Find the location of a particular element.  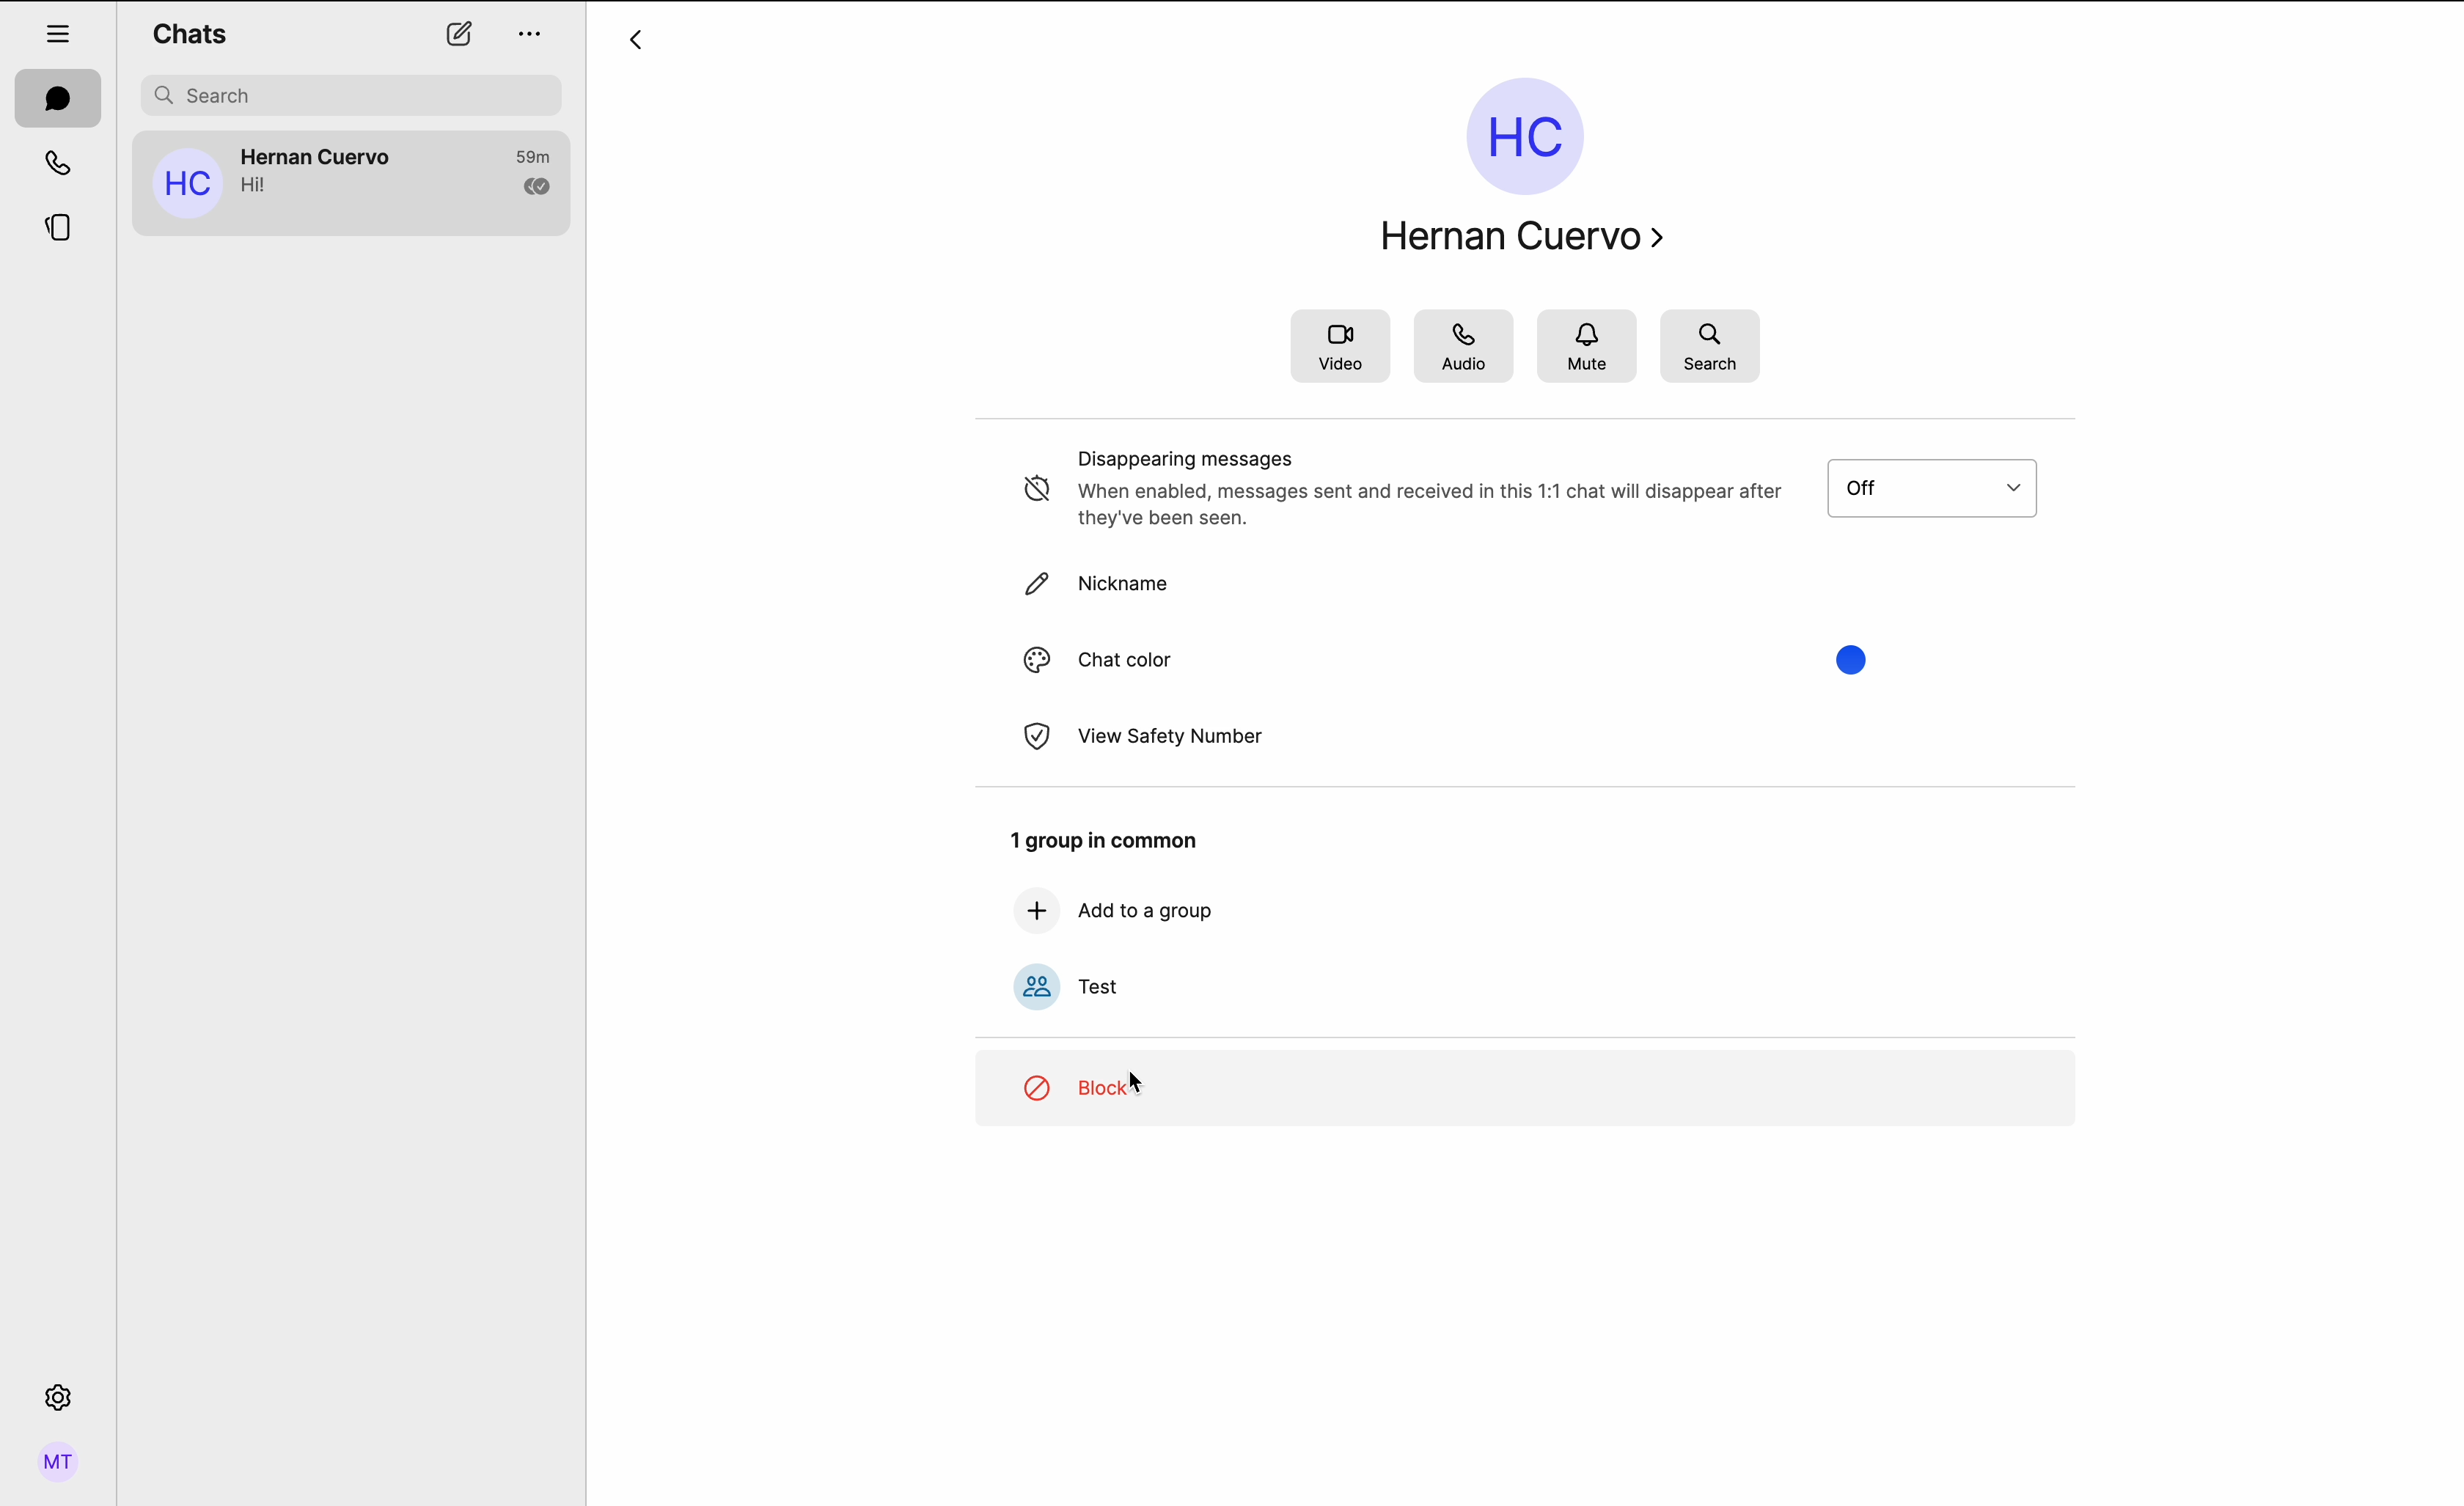

mute is located at coordinates (1590, 347).